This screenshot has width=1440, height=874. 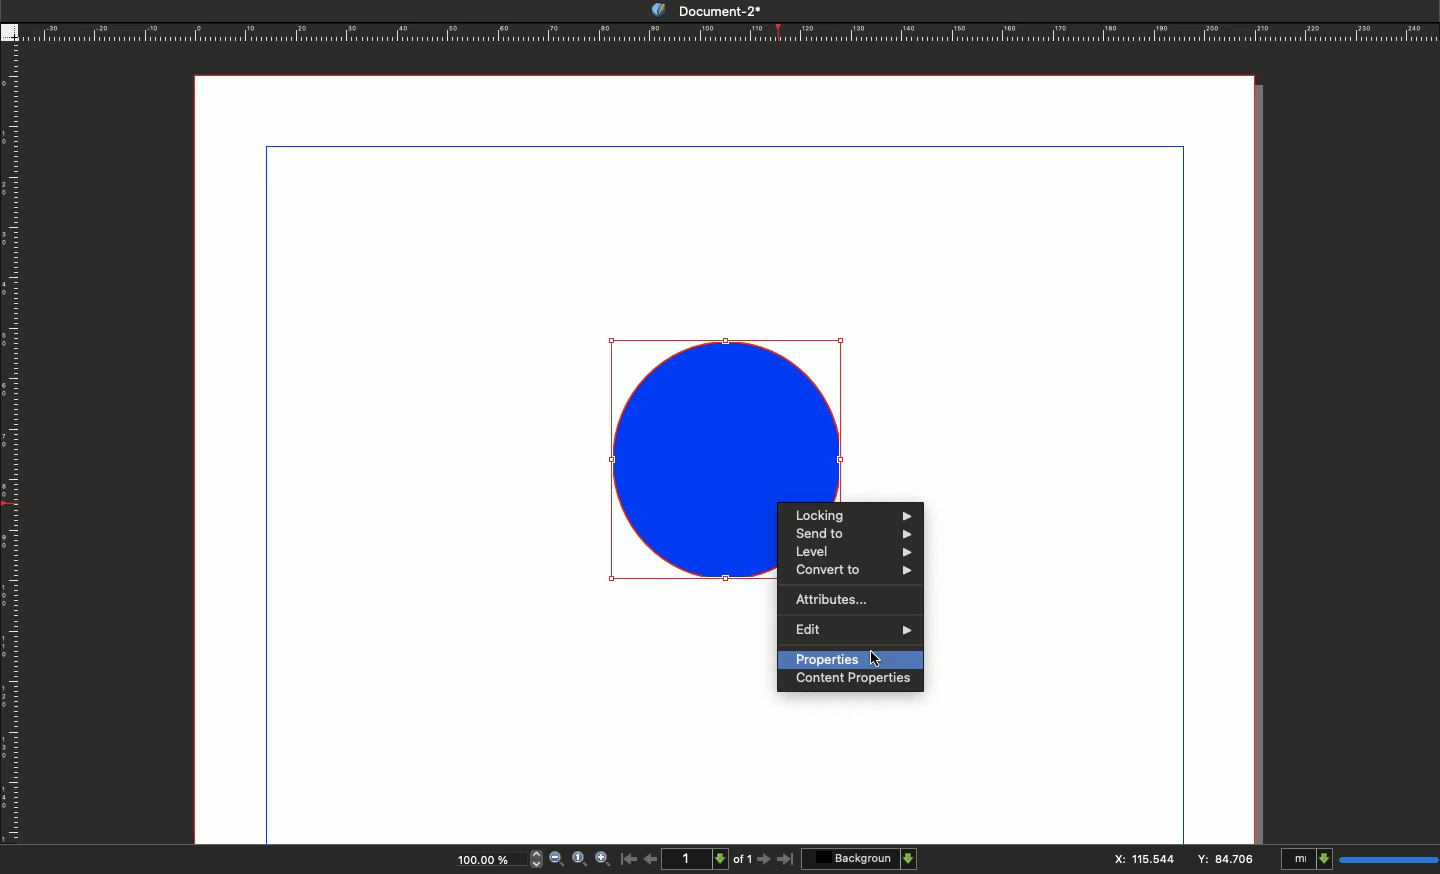 What do you see at coordinates (786, 860) in the screenshot?
I see `Last page` at bounding box center [786, 860].